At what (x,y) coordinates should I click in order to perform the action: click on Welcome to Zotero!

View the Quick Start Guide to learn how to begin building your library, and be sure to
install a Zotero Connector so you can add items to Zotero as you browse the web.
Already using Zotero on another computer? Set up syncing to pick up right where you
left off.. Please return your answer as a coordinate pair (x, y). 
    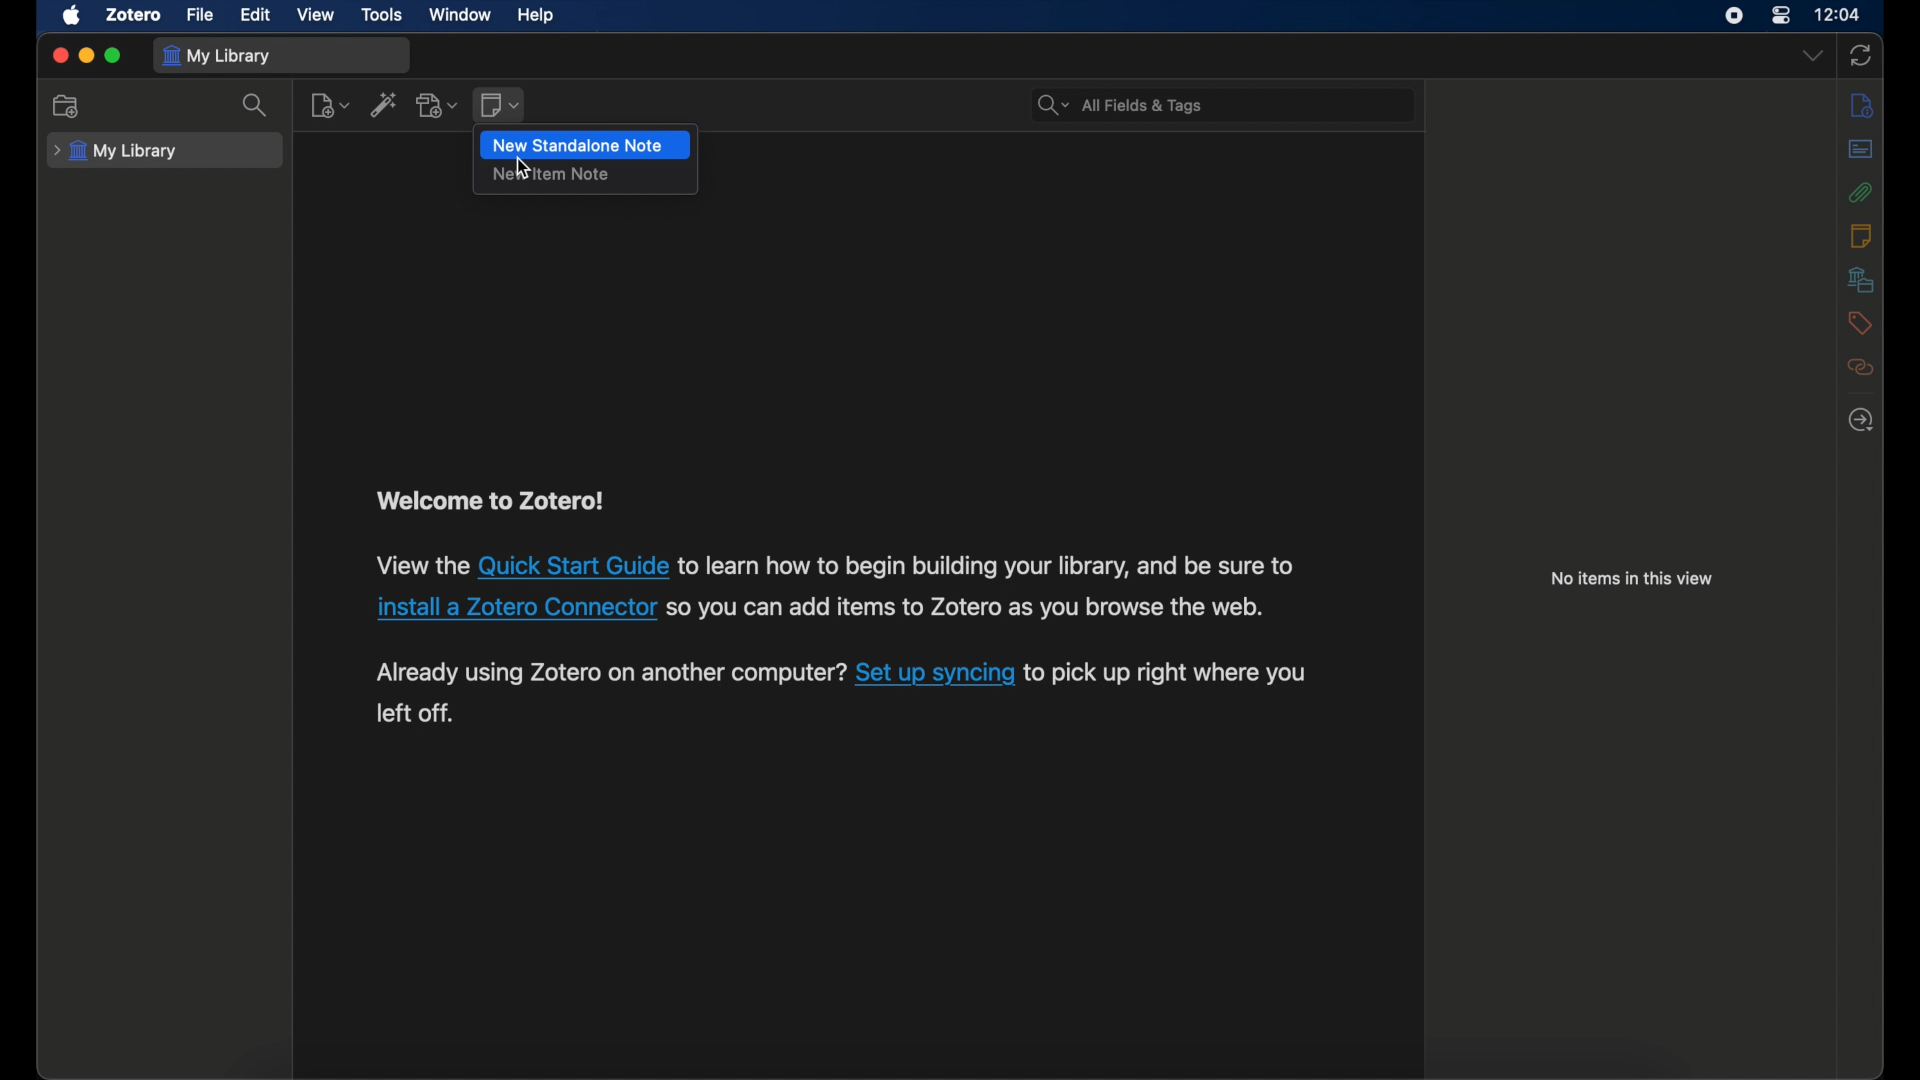
    Looking at the image, I should click on (844, 612).